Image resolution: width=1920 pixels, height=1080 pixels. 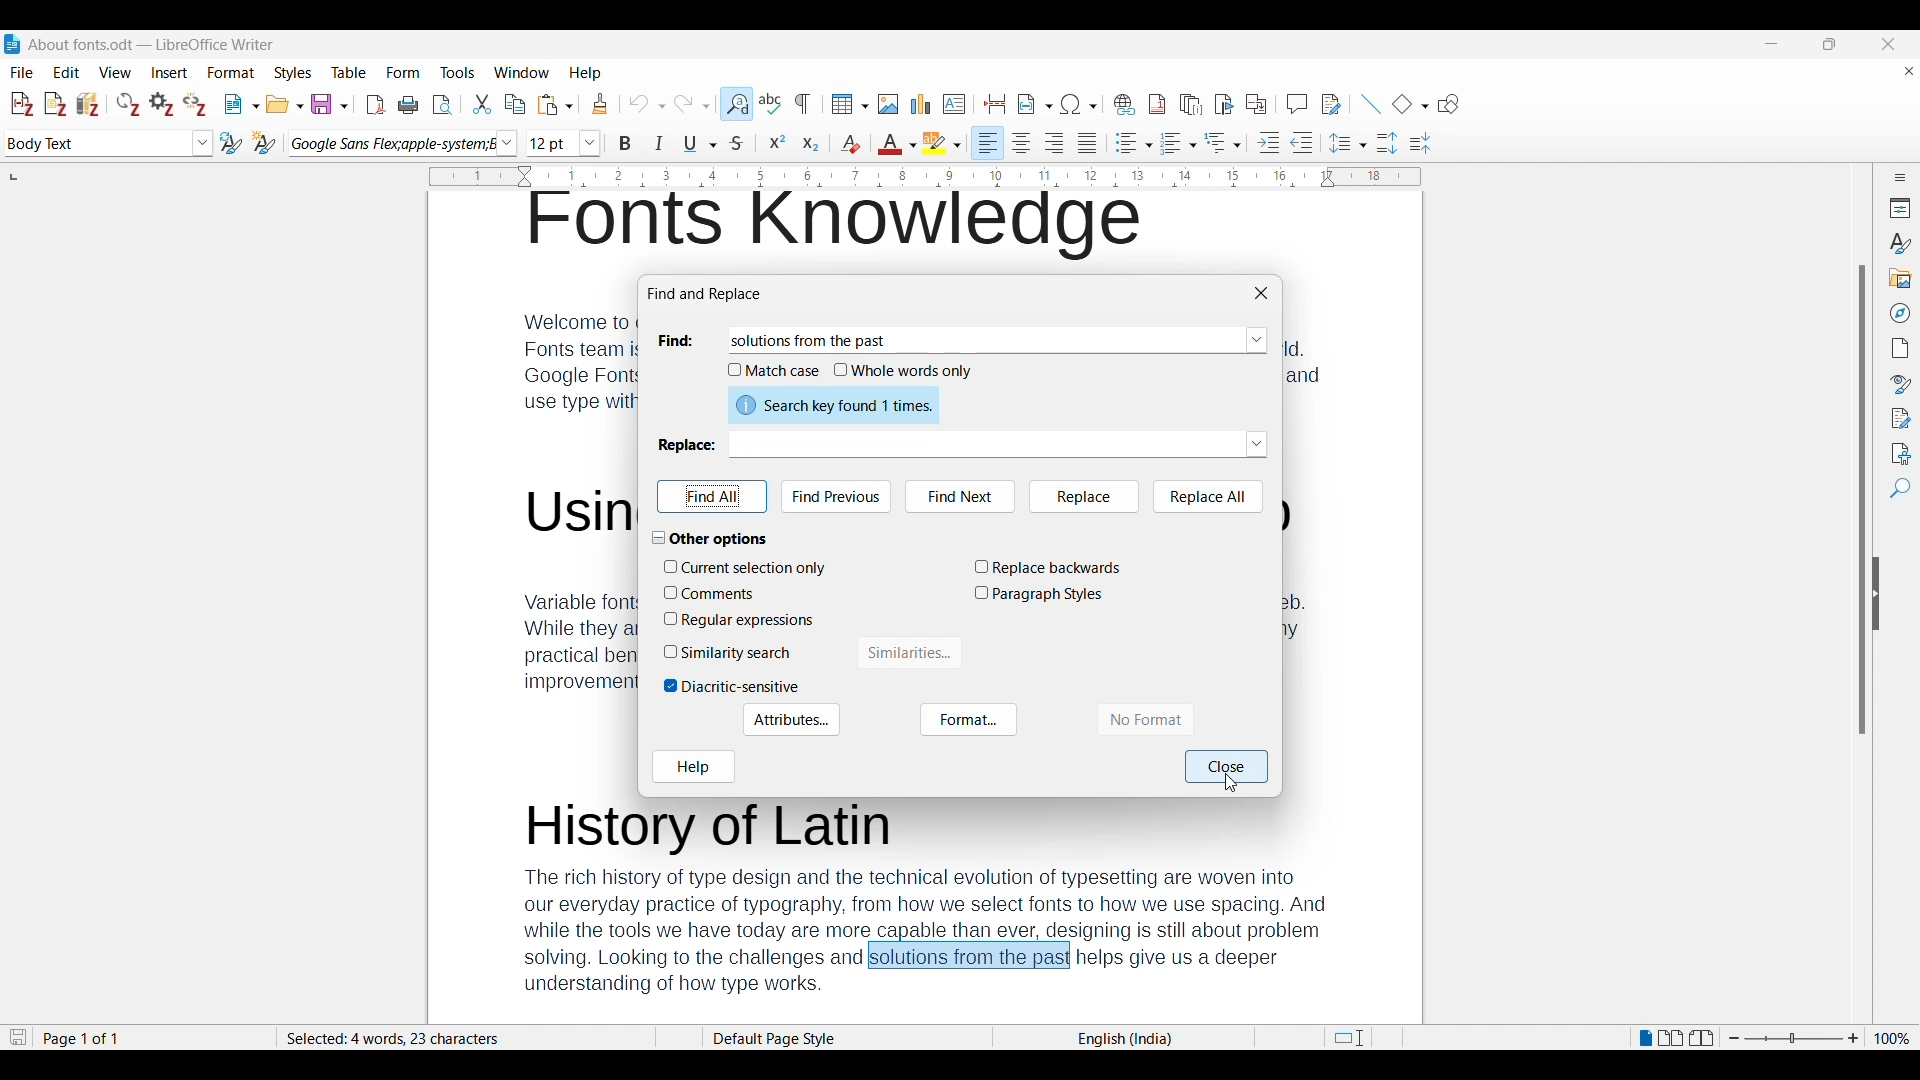 I want to click on Insert bookmark, so click(x=1224, y=103).